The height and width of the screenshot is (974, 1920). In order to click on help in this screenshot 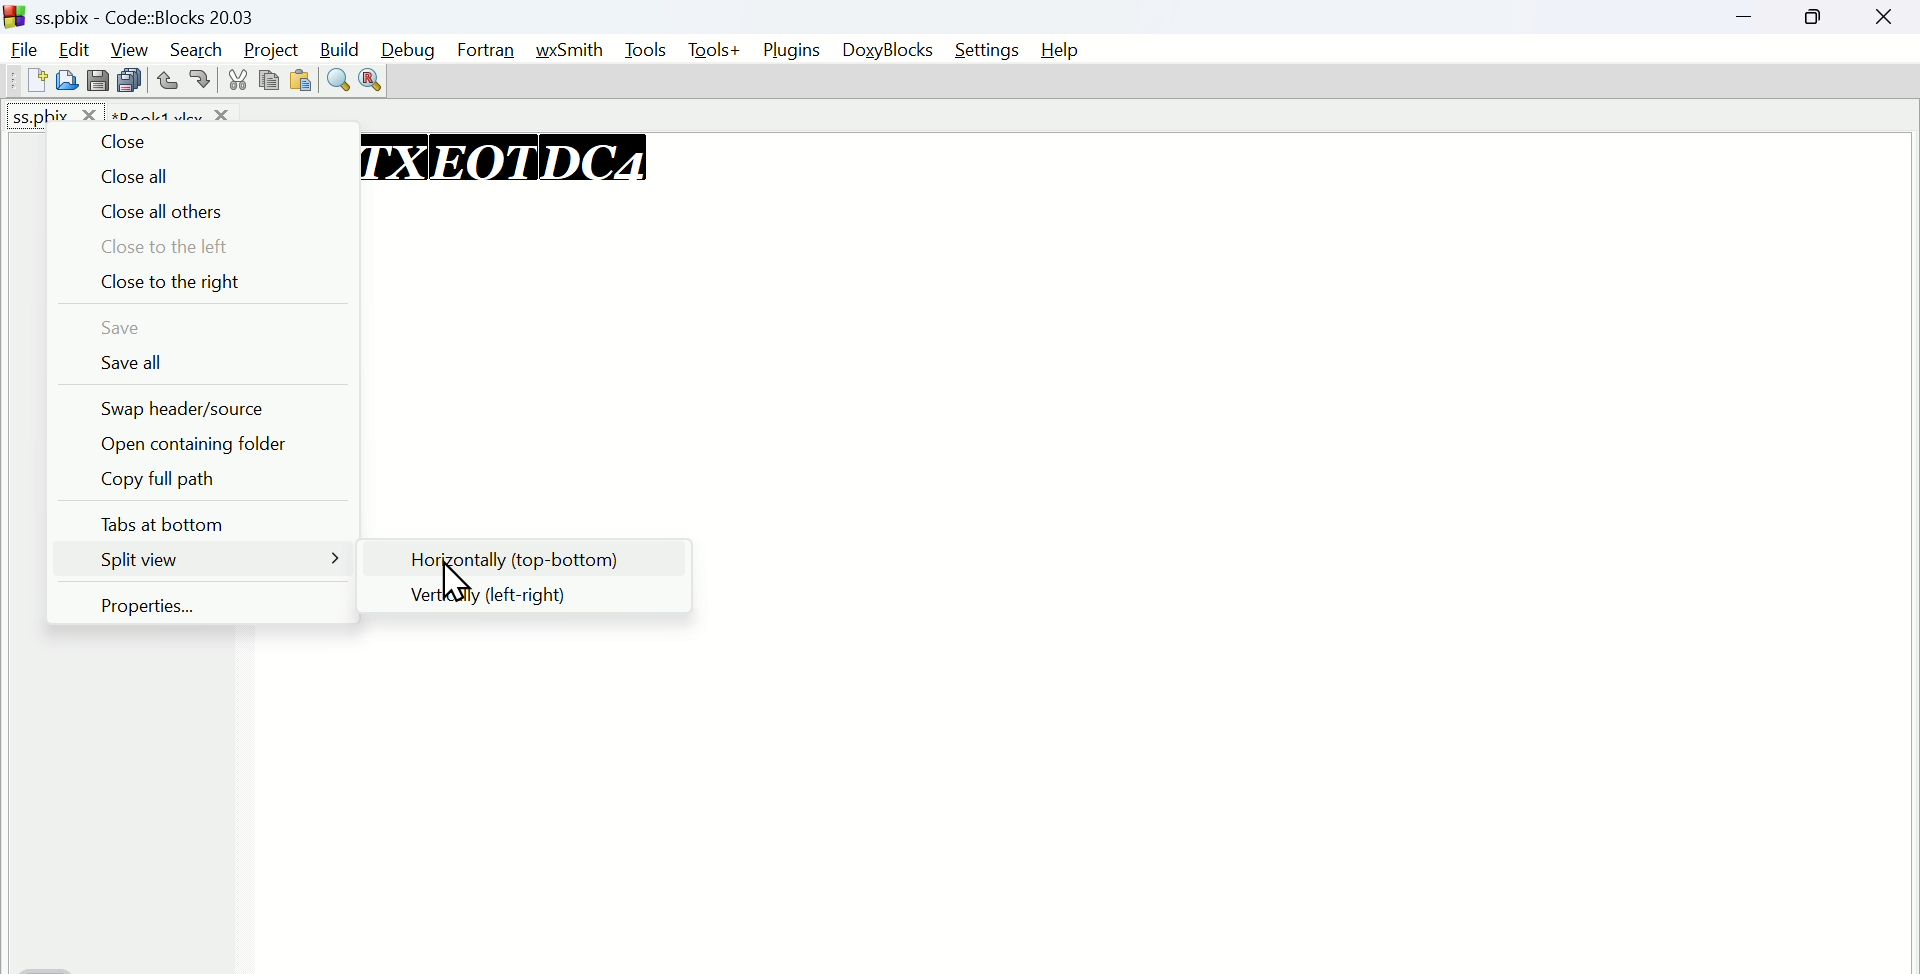, I will do `click(1059, 51)`.